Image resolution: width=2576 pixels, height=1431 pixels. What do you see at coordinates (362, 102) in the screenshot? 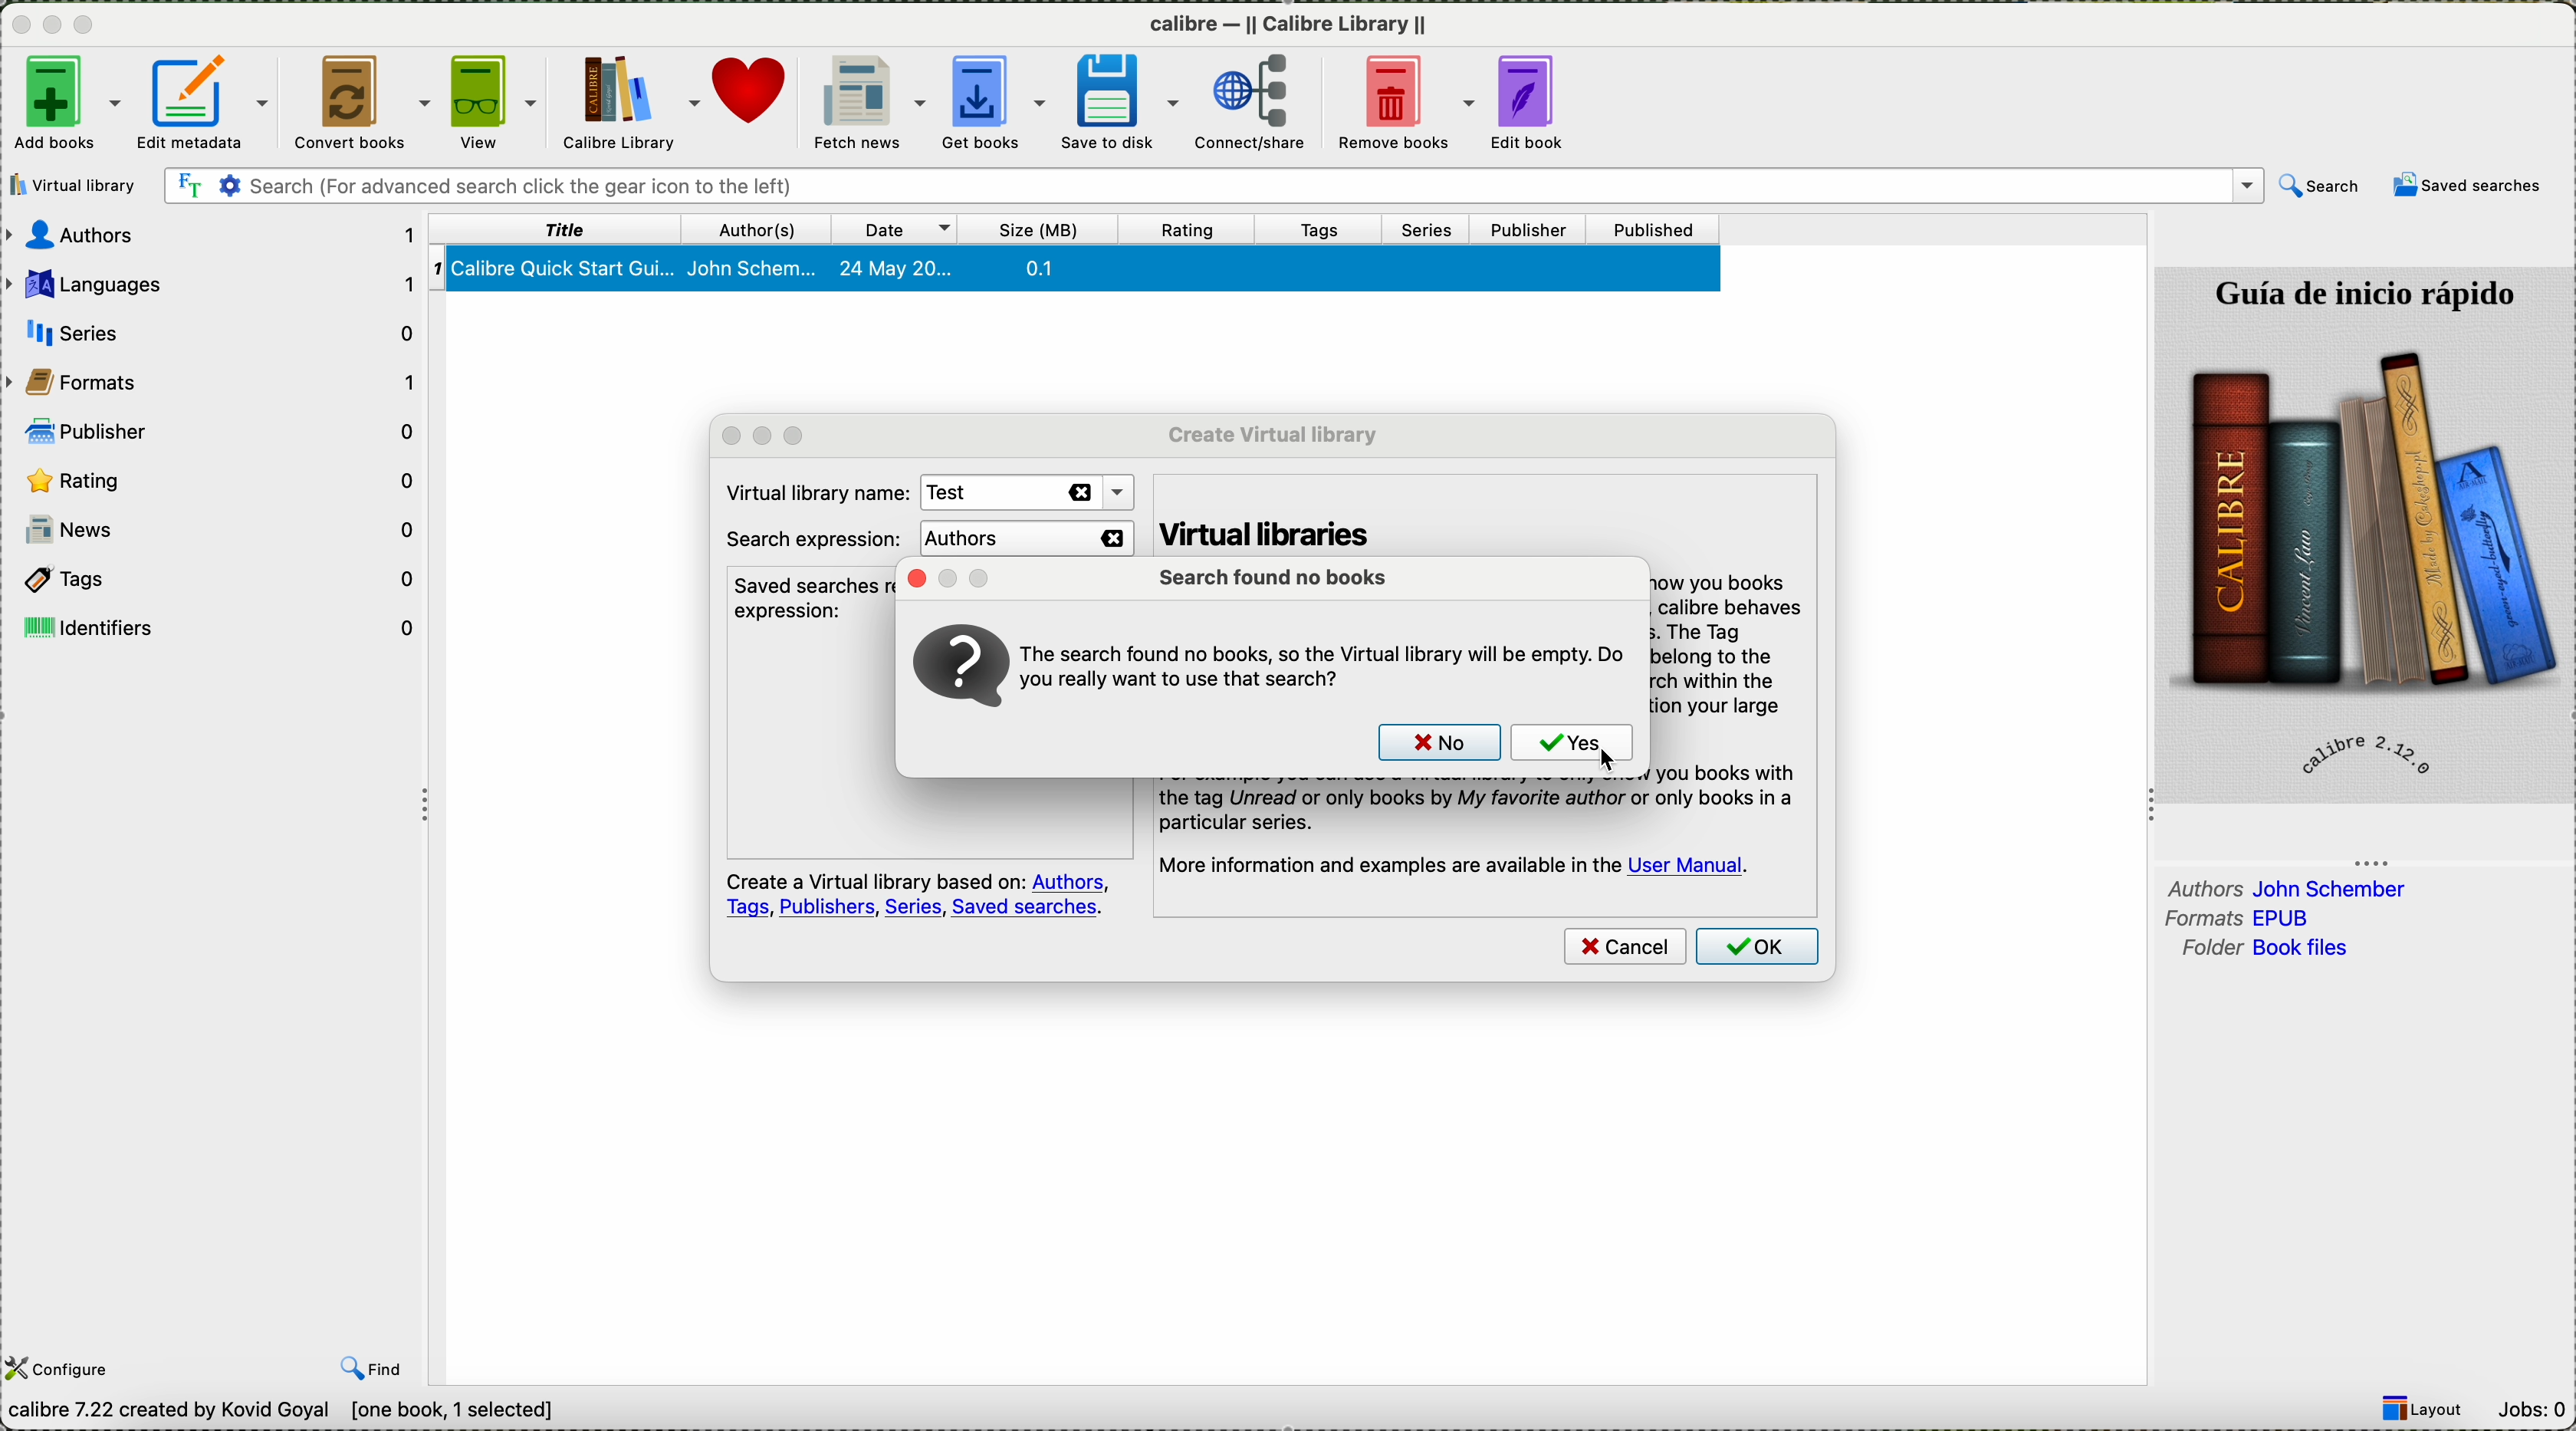
I see `convert books` at bounding box center [362, 102].